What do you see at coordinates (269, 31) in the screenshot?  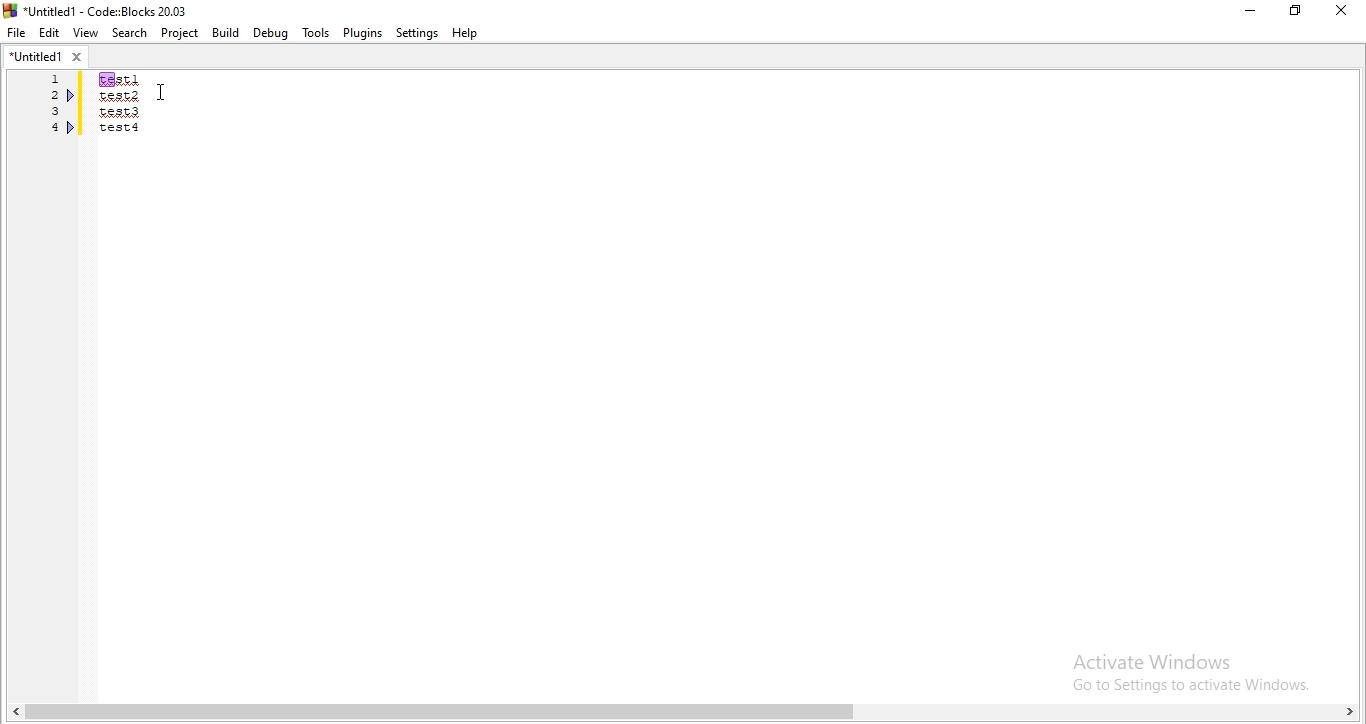 I see `Debug ` at bounding box center [269, 31].